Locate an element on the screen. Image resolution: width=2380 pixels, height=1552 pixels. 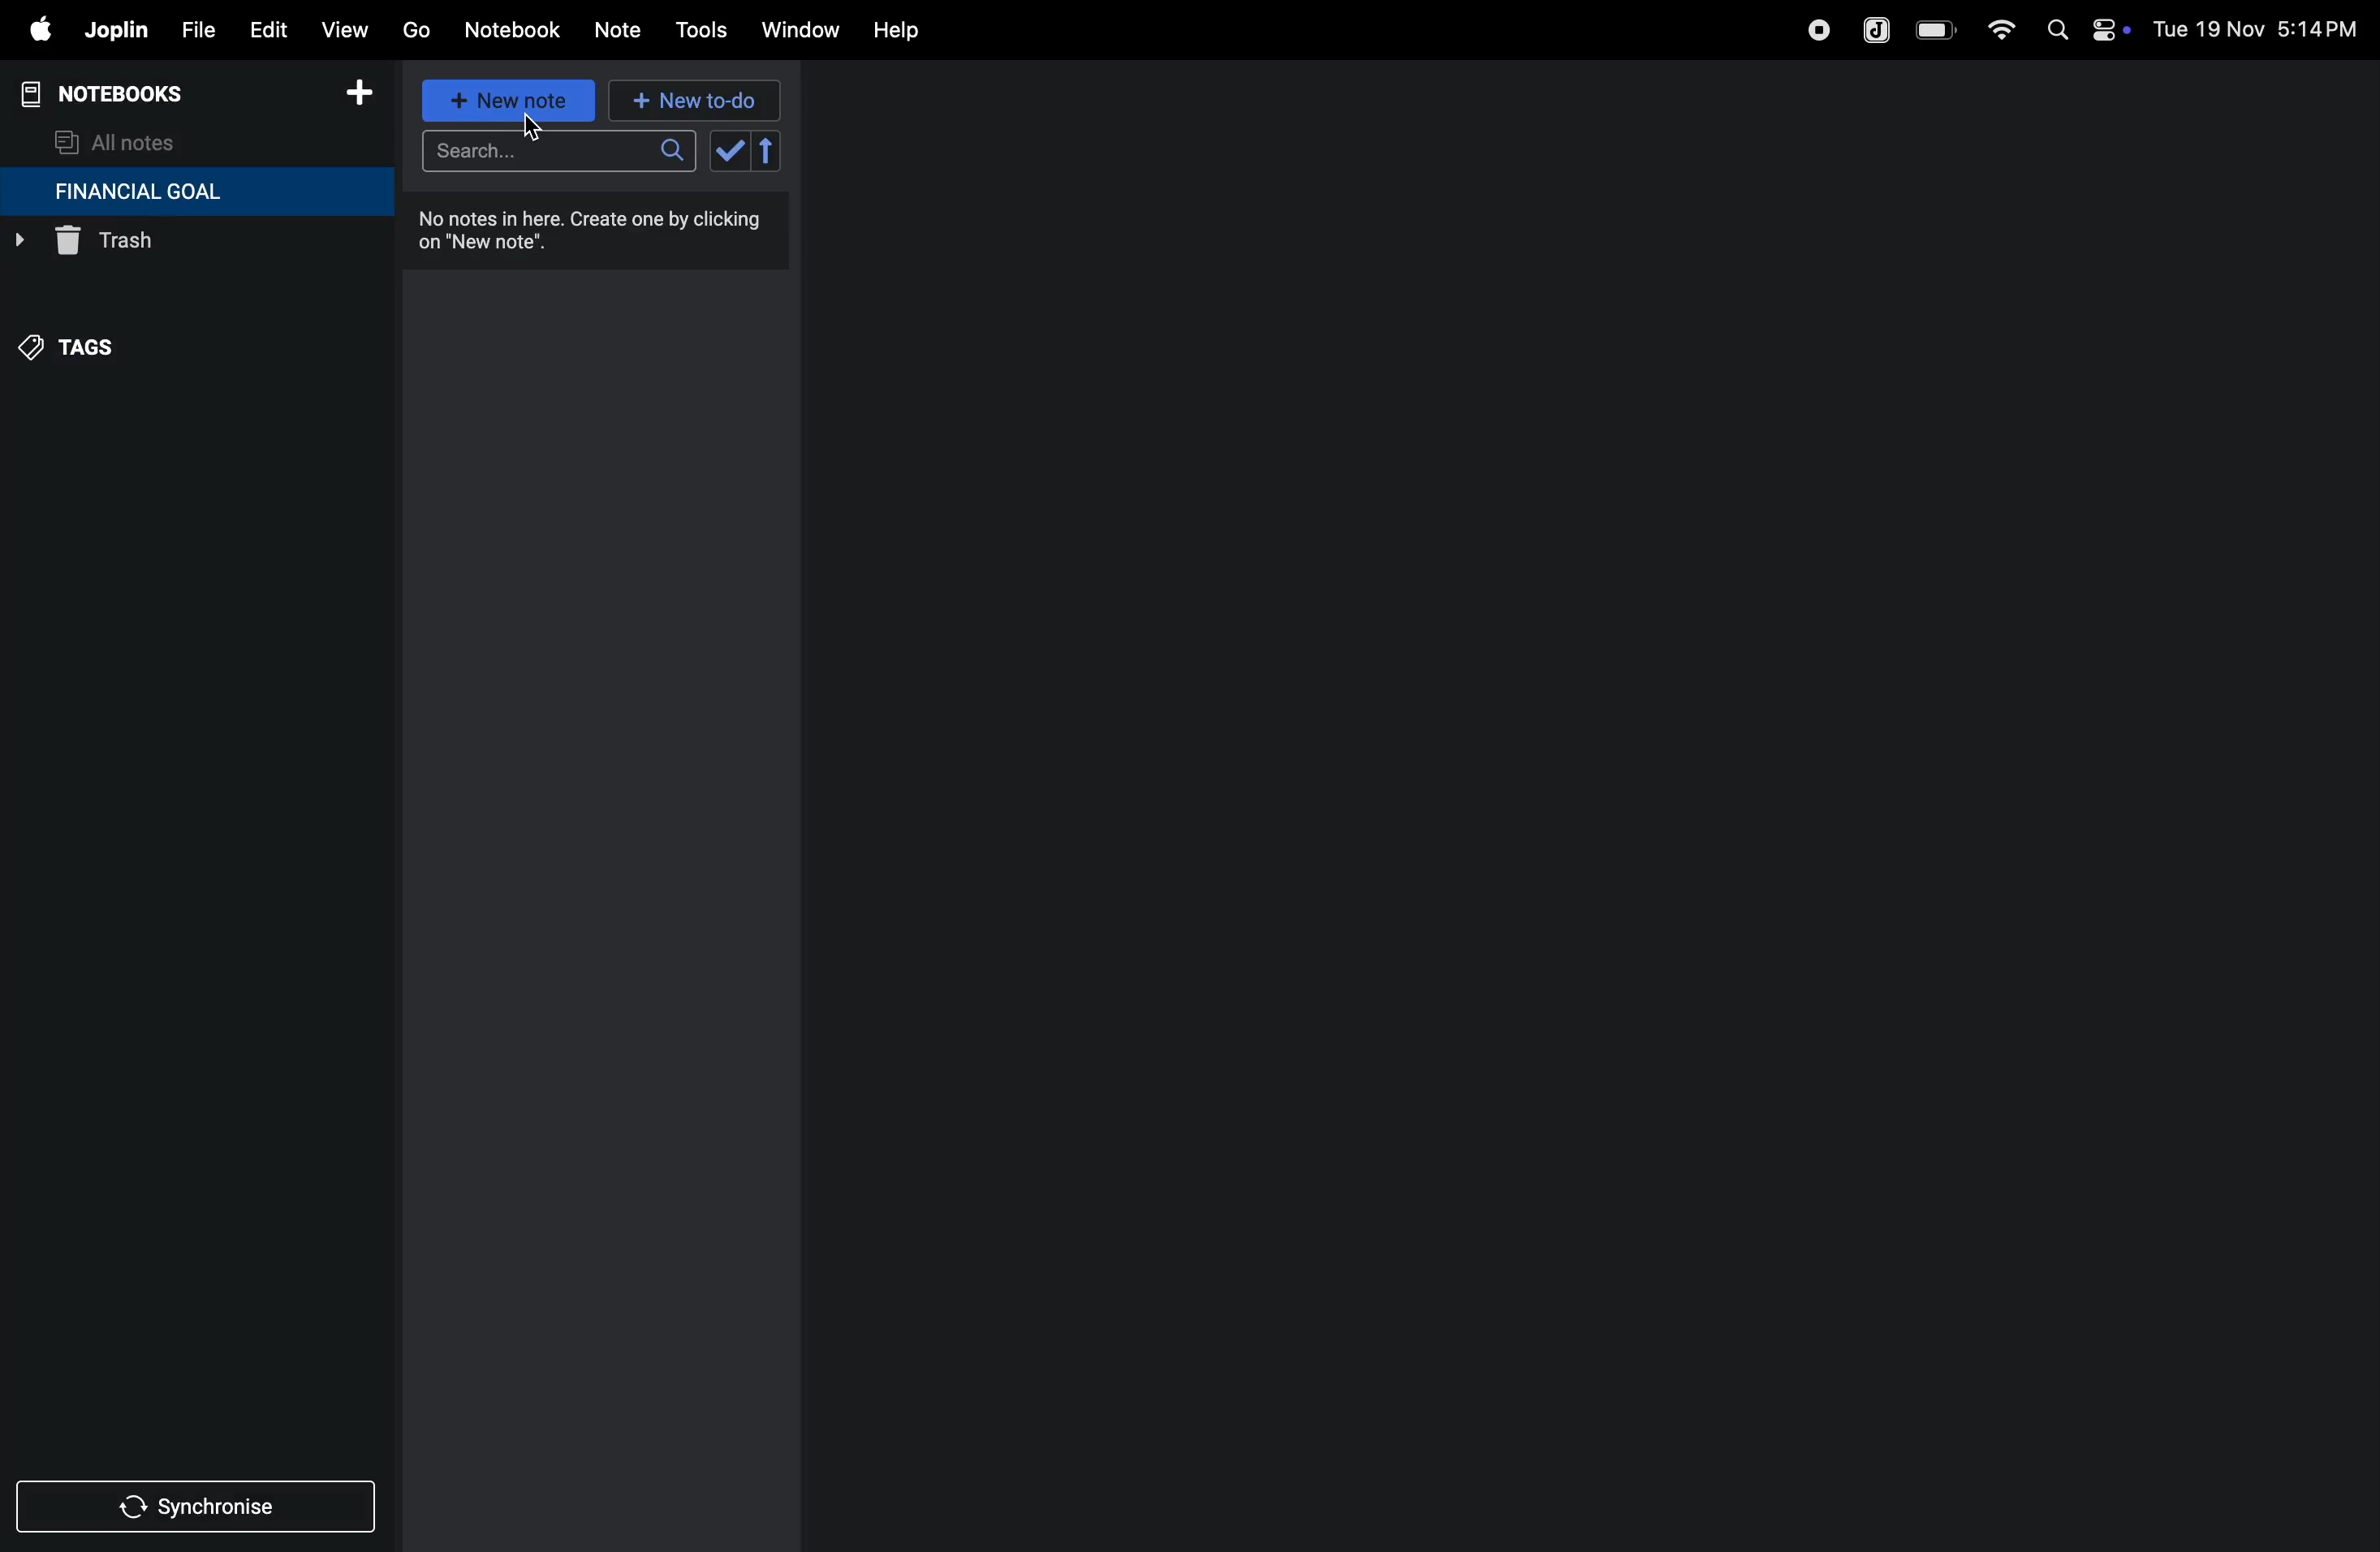
note is located at coordinates (621, 31).